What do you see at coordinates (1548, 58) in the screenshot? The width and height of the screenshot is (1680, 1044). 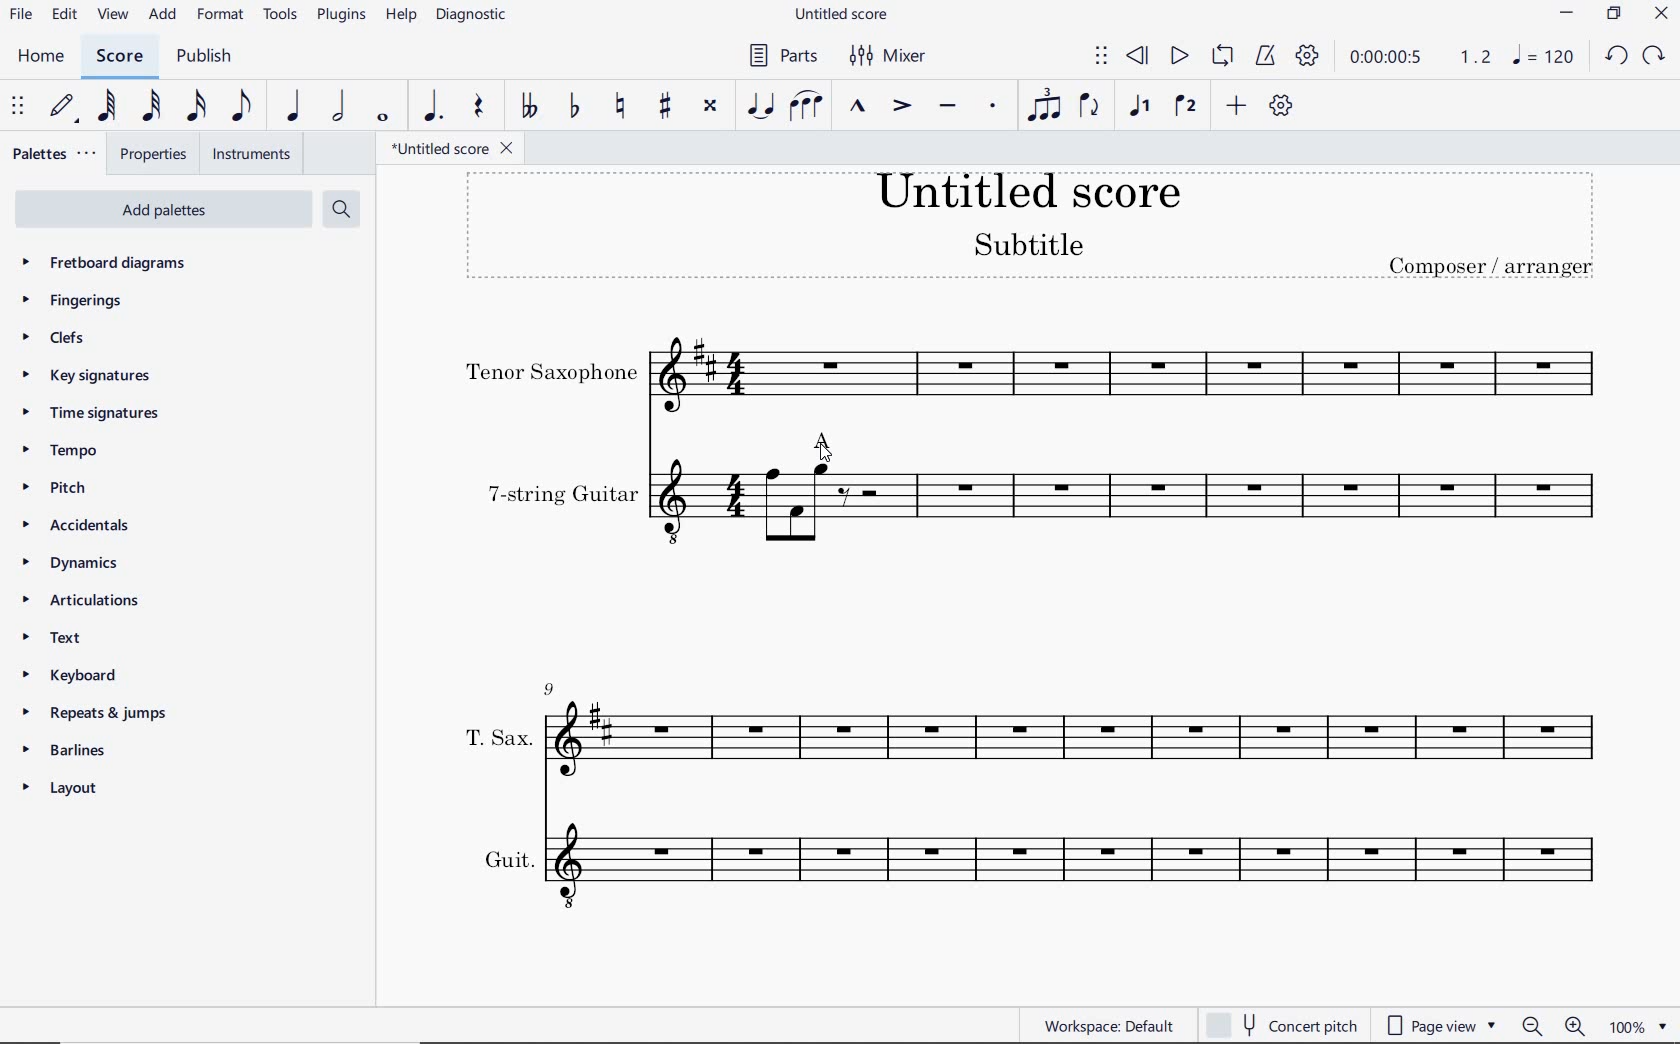 I see `NOTE` at bounding box center [1548, 58].